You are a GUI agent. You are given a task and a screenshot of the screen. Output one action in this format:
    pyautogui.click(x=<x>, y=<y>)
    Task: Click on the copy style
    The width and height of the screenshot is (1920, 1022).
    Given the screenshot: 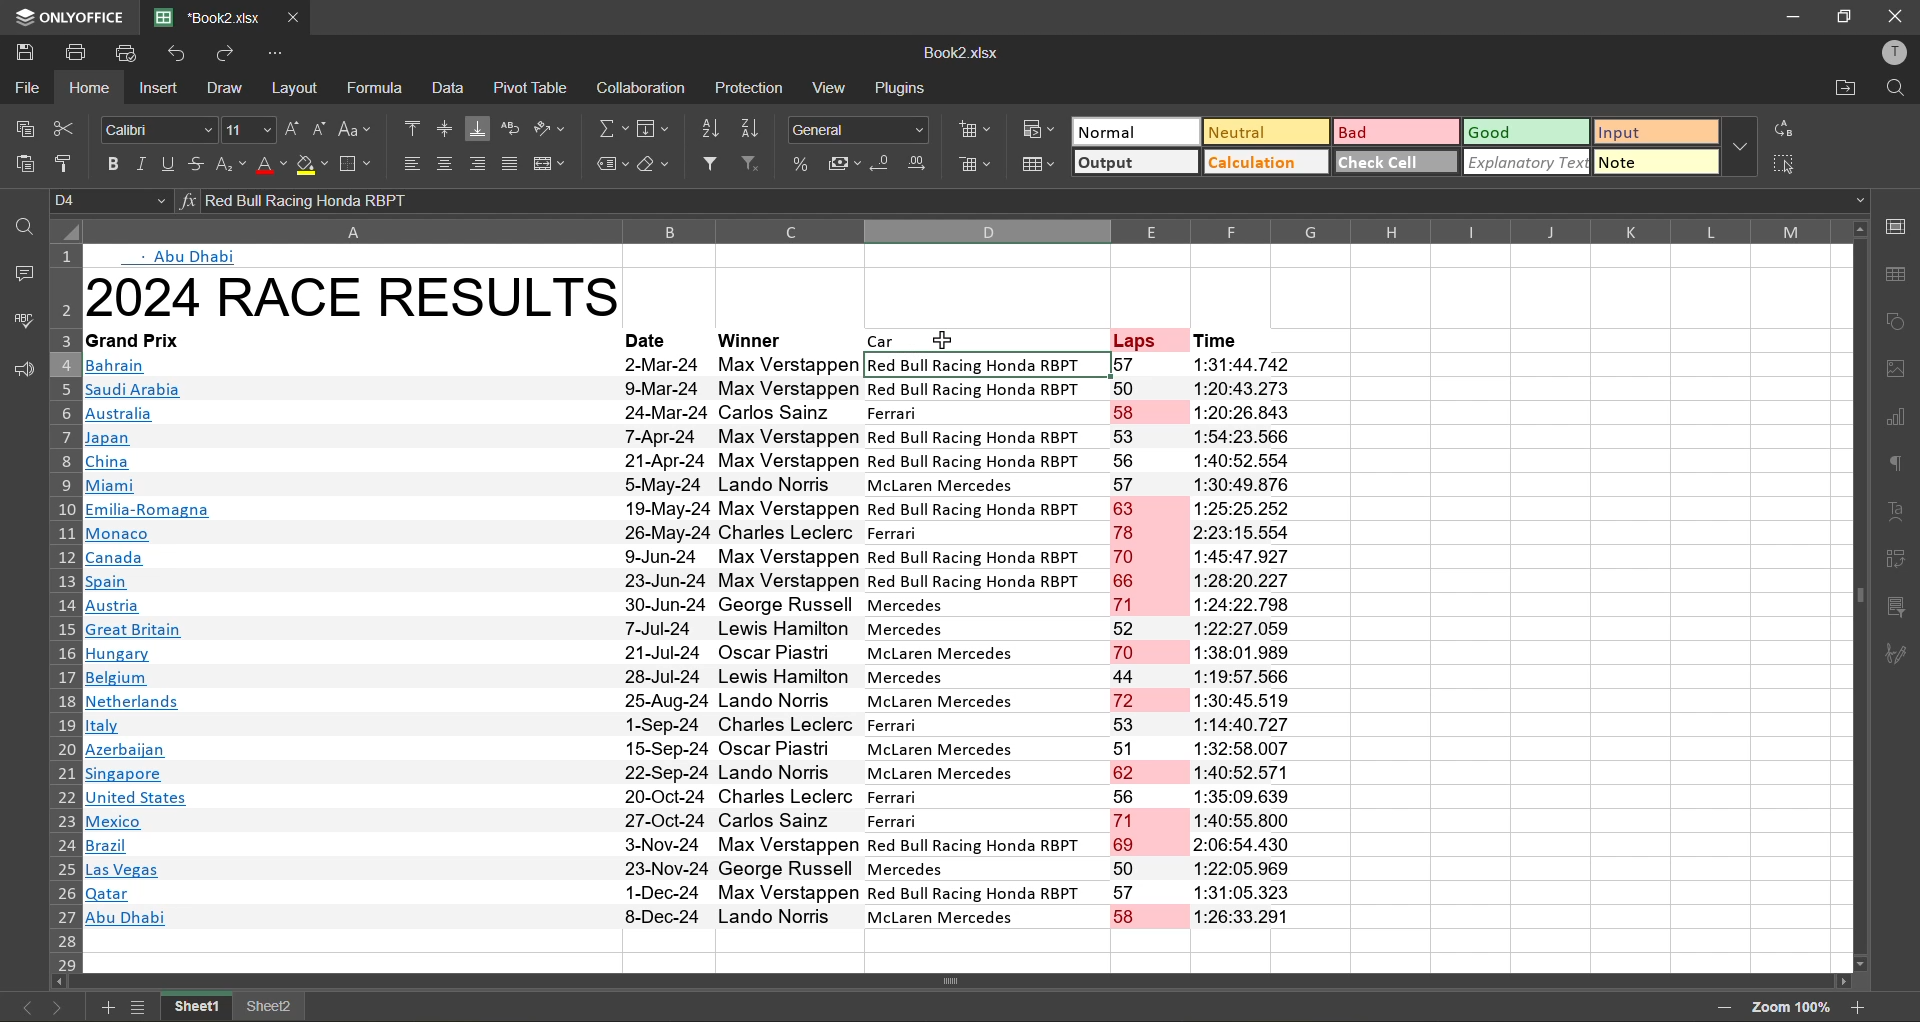 What is the action you would take?
    pyautogui.click(x=66, y=165)
    